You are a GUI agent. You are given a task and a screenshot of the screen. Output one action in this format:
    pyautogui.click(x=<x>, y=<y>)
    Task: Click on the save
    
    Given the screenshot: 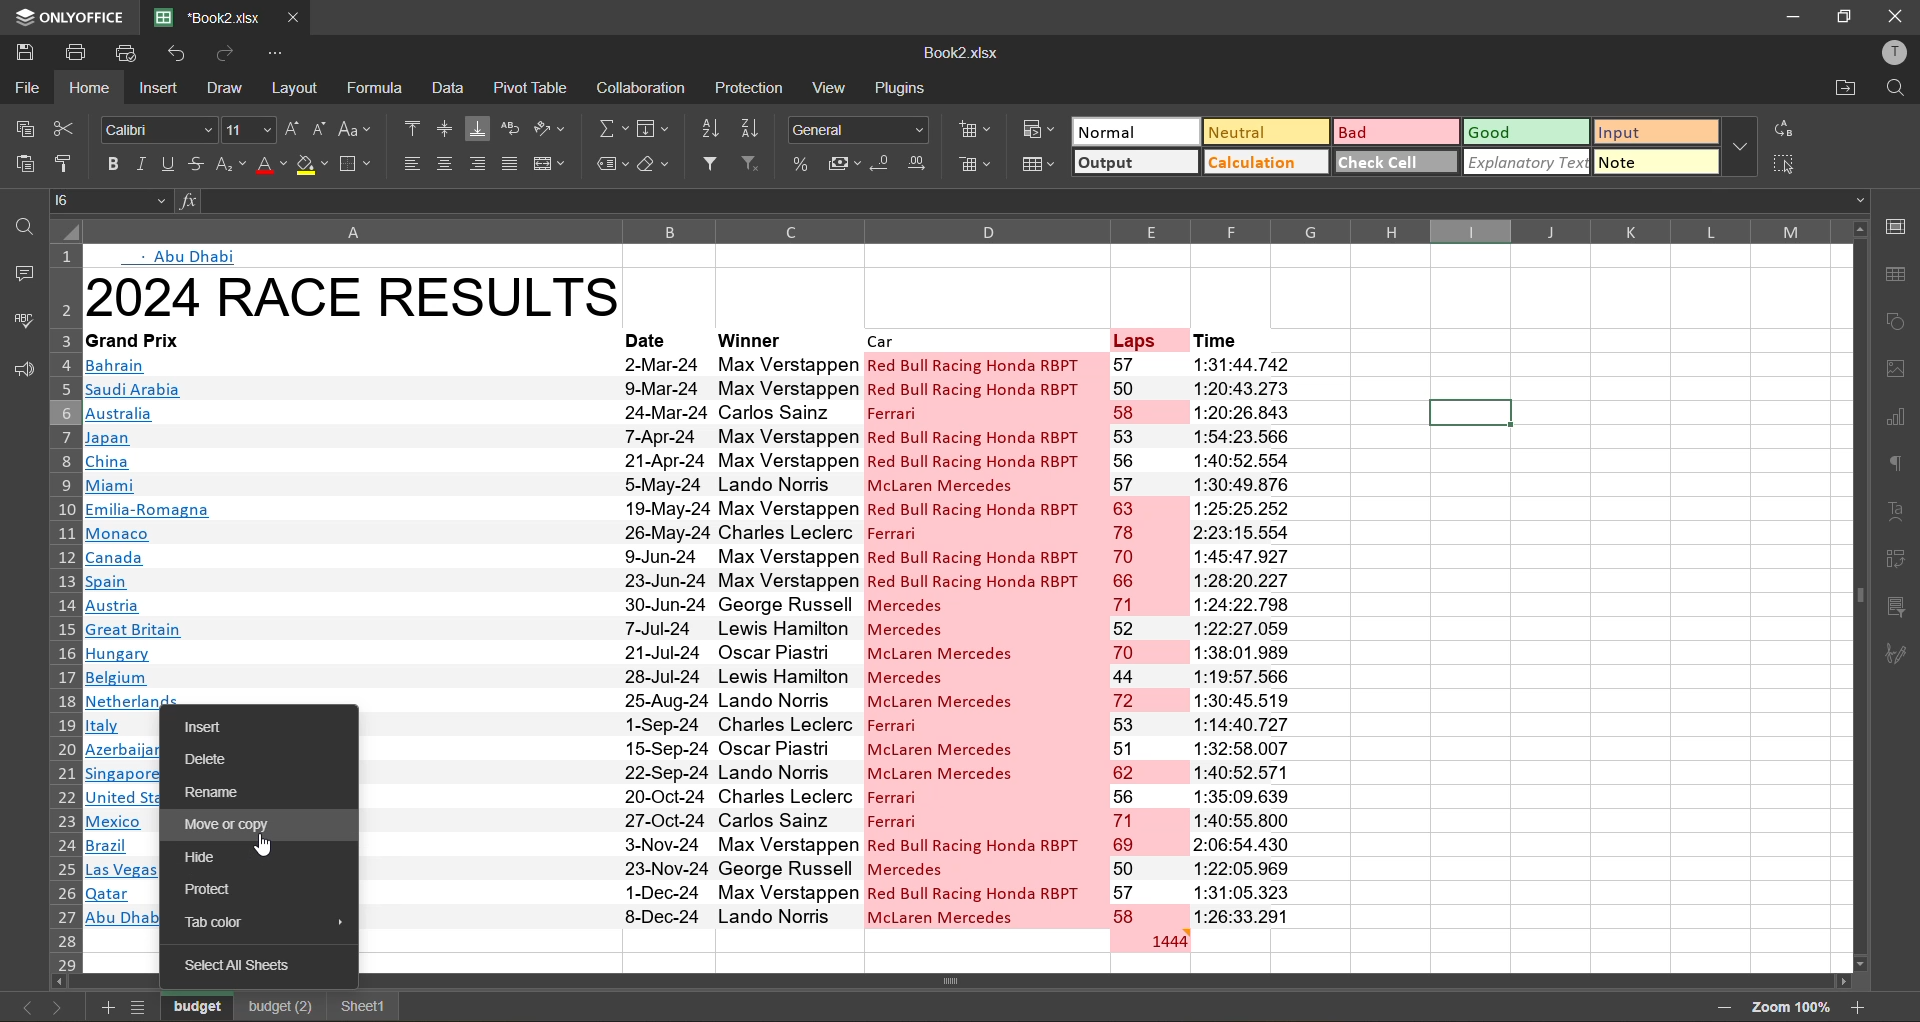 What is the action you would take?
    pyautogui.click(x=23, y=49)
    